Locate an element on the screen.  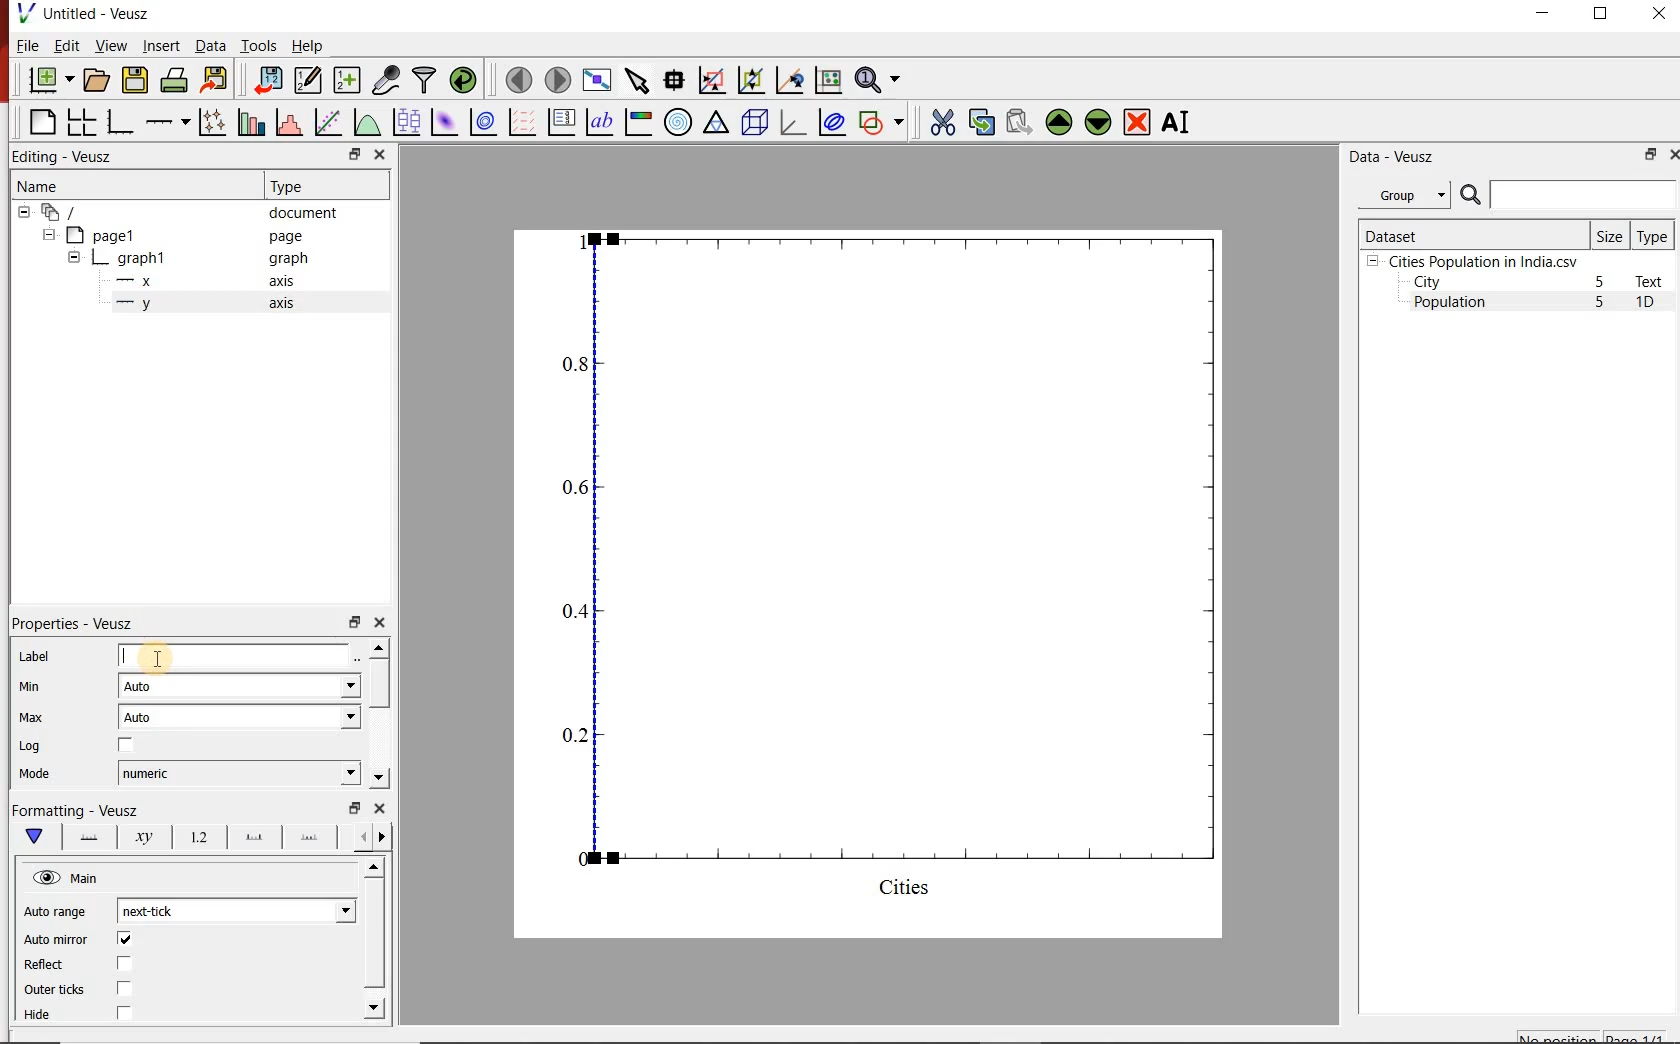
new document is located at coordinates (47, 81).